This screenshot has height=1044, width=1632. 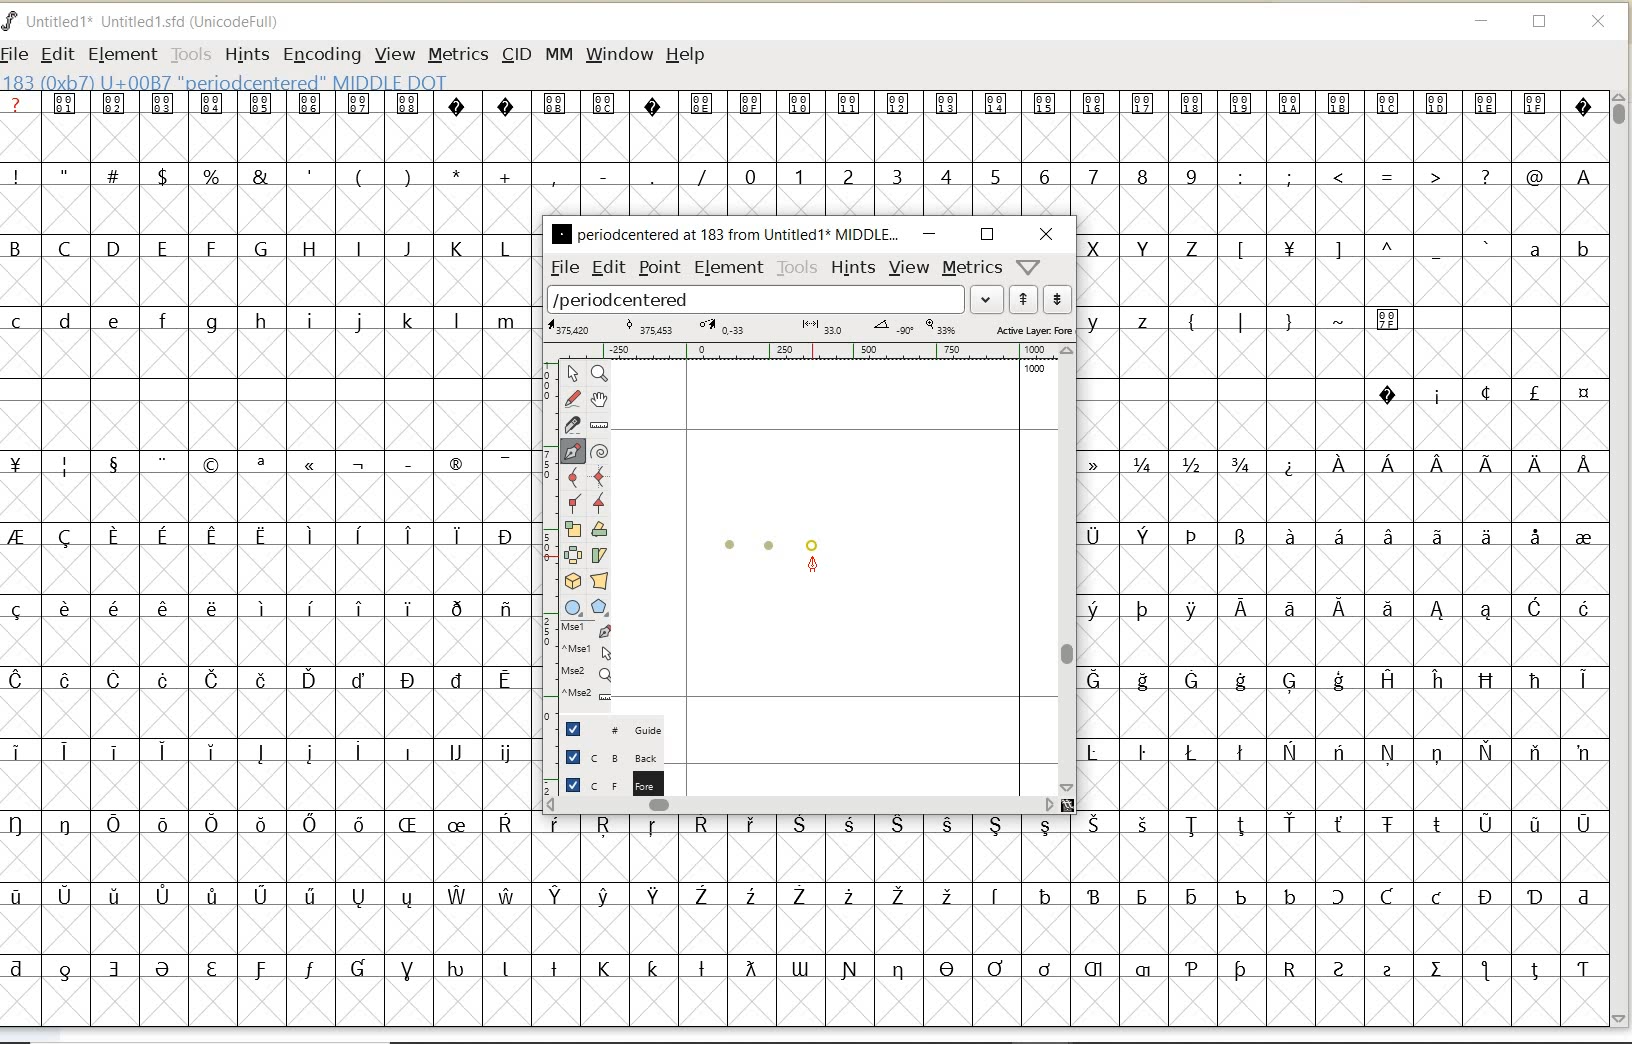 What do you see at coordinates (854, 267) in the screenshot?
I see `hints` at bounding box center [854, 267].